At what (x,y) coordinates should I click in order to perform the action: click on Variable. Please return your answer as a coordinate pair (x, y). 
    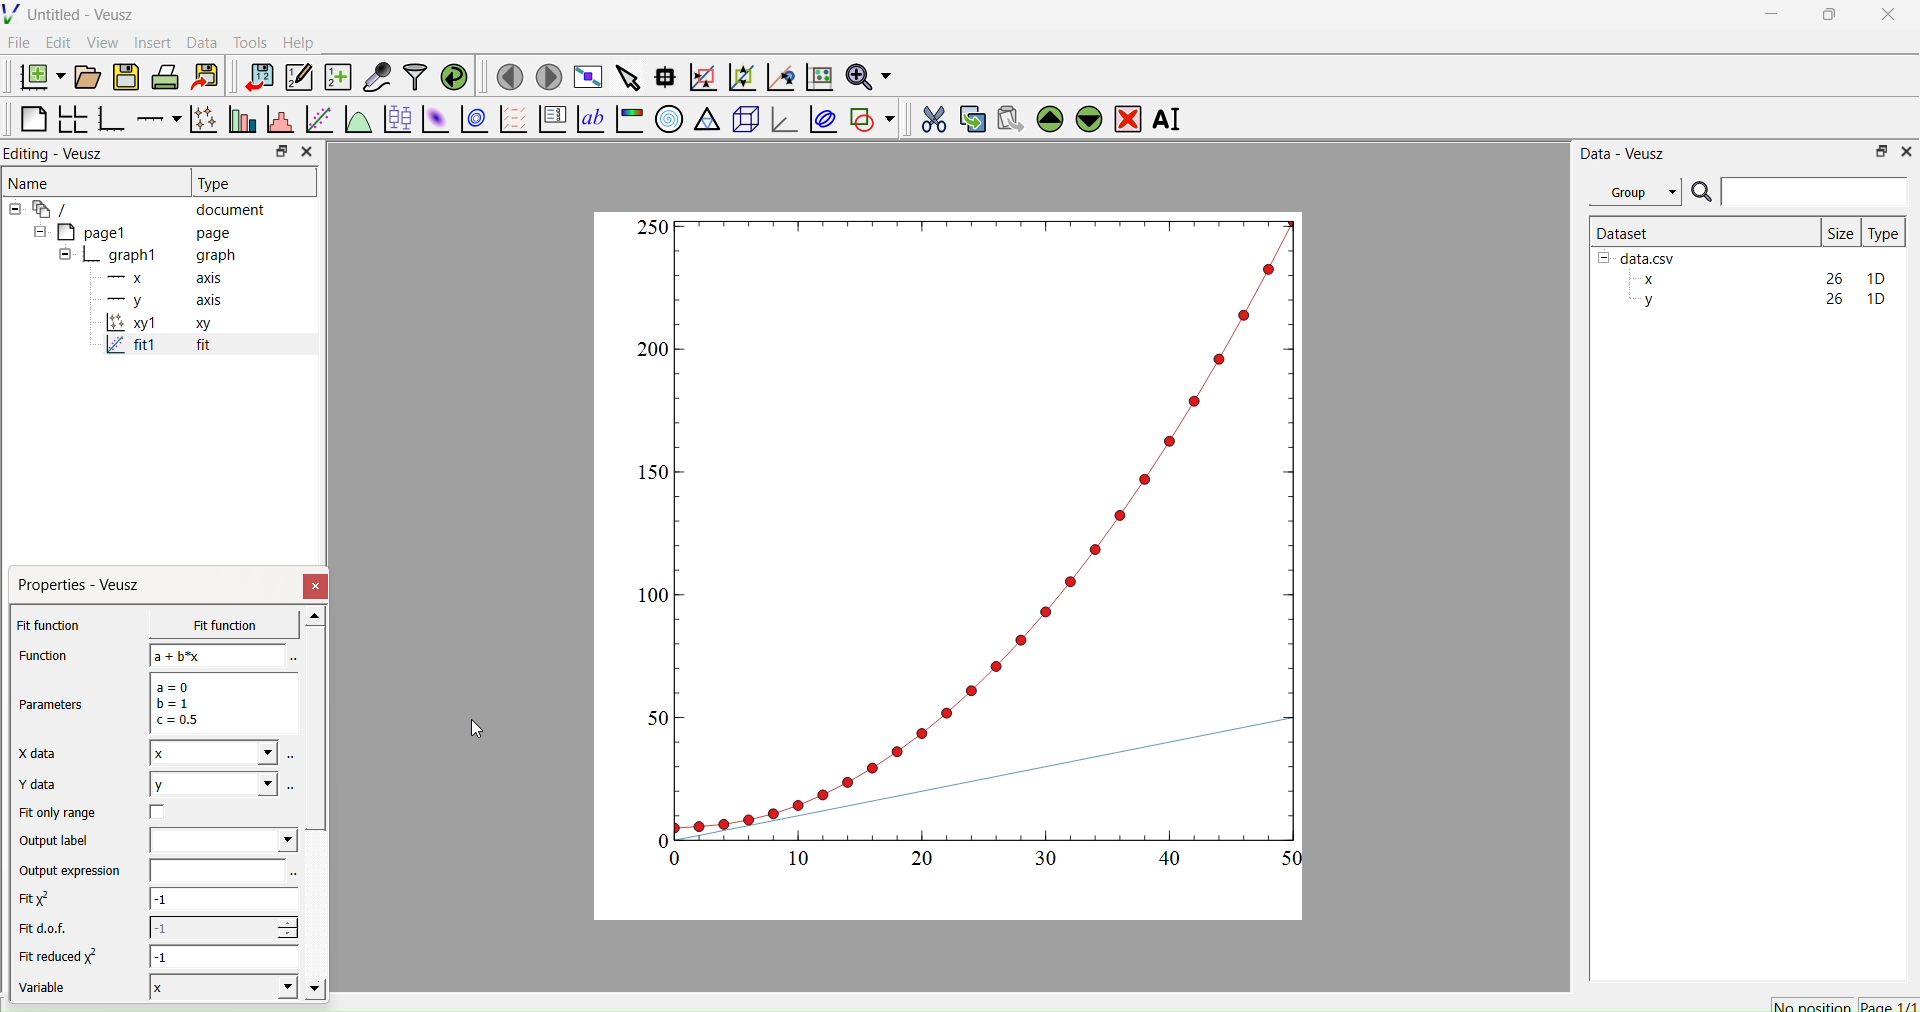
    Looking at the image, I should click on (52, 990).